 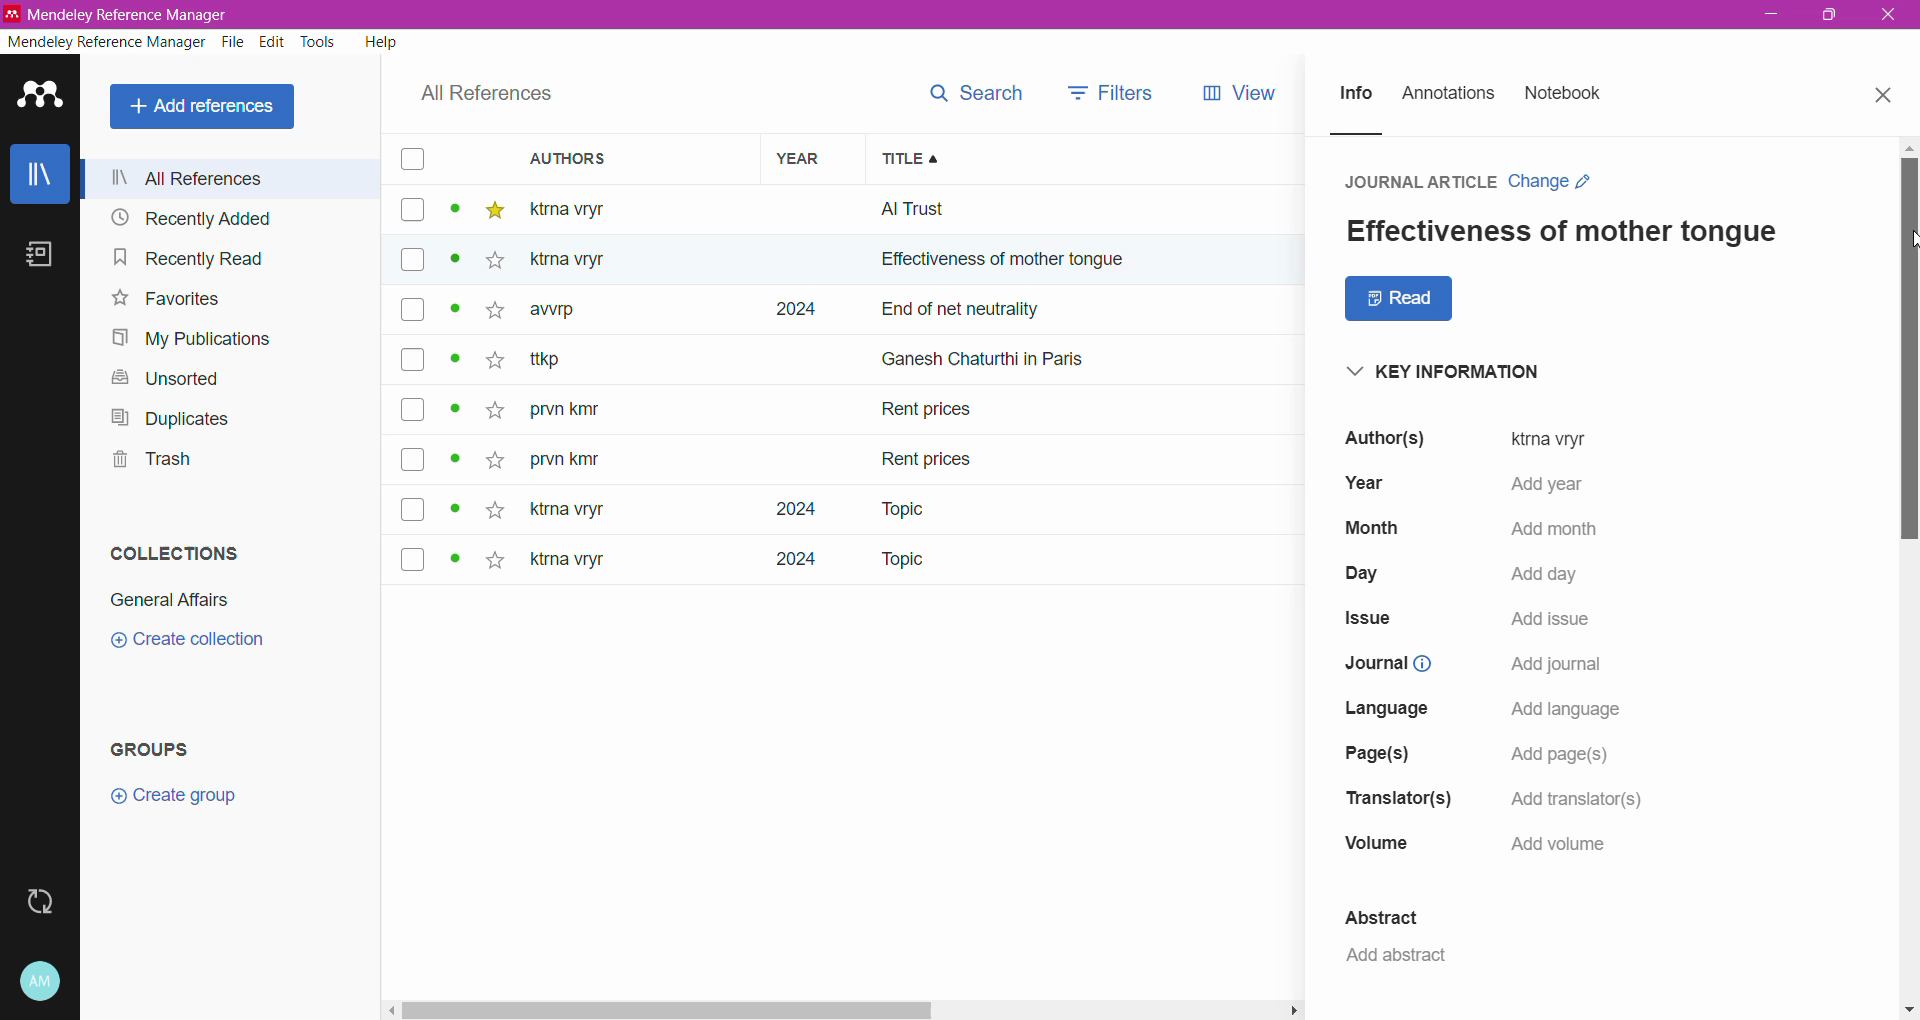 What do you see at coordinates (413, 557) in the screenshot?
I see `box` at bounding box center [413, 557].